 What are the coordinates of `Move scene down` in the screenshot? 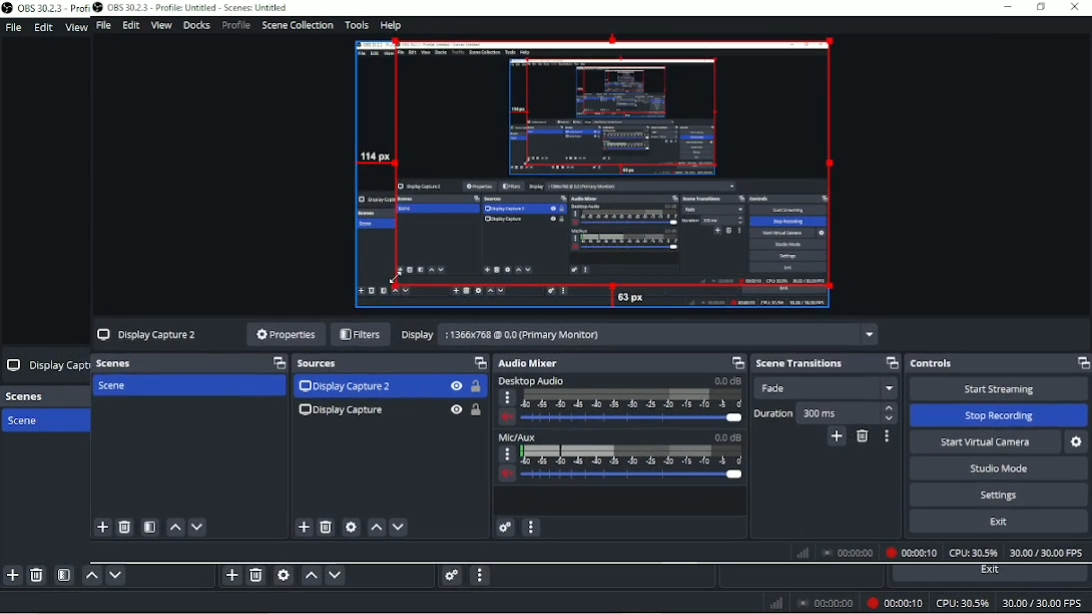 It's located at (115, 575).